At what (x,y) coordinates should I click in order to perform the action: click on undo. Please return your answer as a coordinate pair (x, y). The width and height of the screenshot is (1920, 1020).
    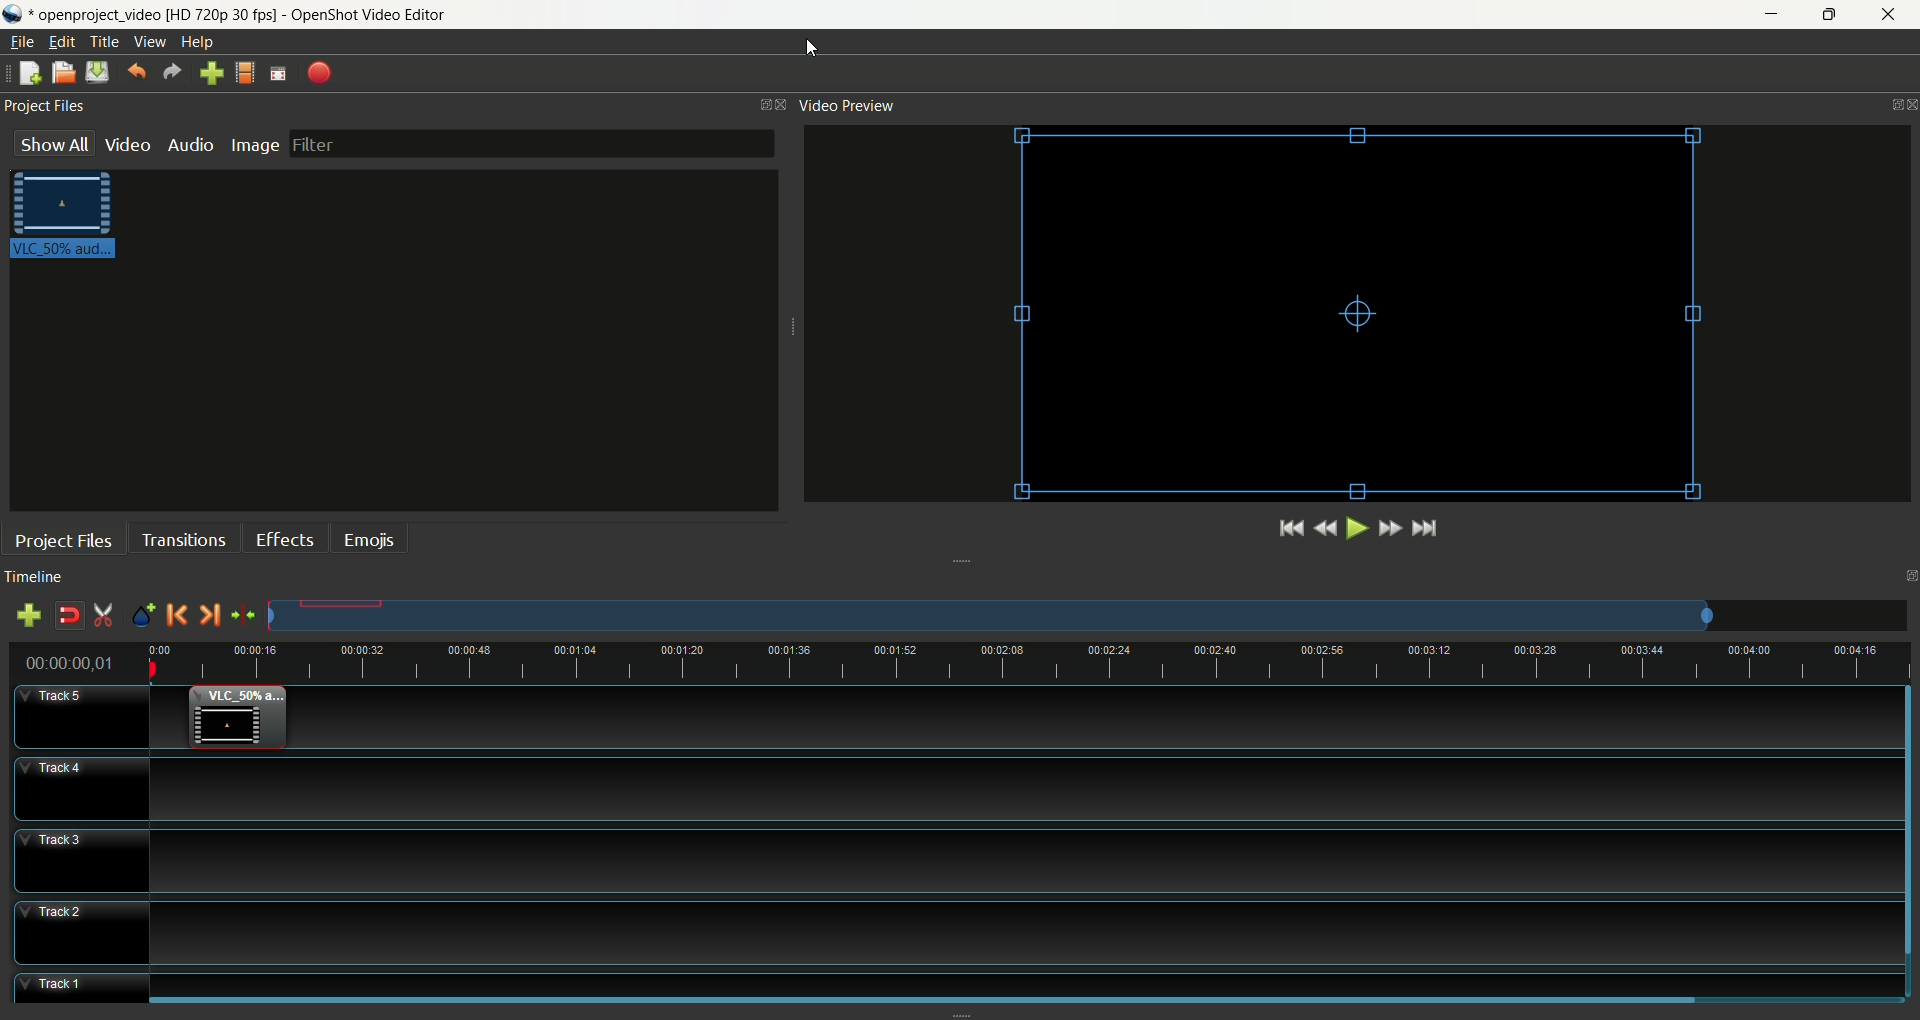
    Looking at the image, I should click on (134, 71).